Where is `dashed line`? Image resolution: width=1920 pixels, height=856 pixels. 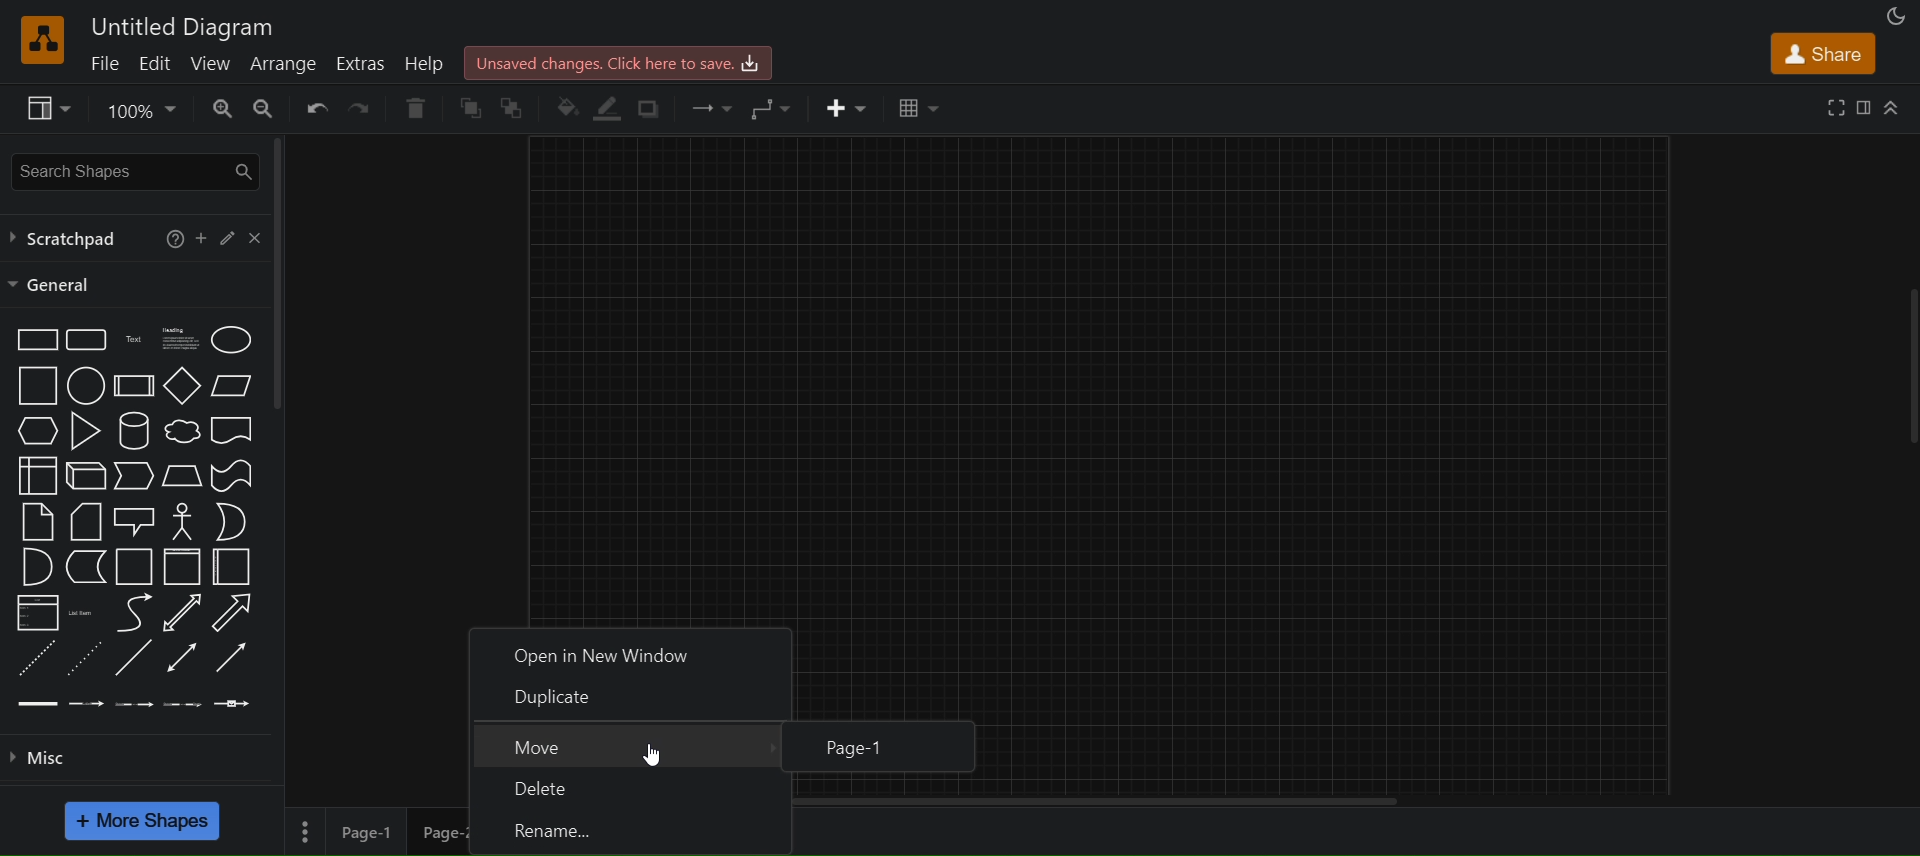
dashed line is located at coordinates (33, 657).